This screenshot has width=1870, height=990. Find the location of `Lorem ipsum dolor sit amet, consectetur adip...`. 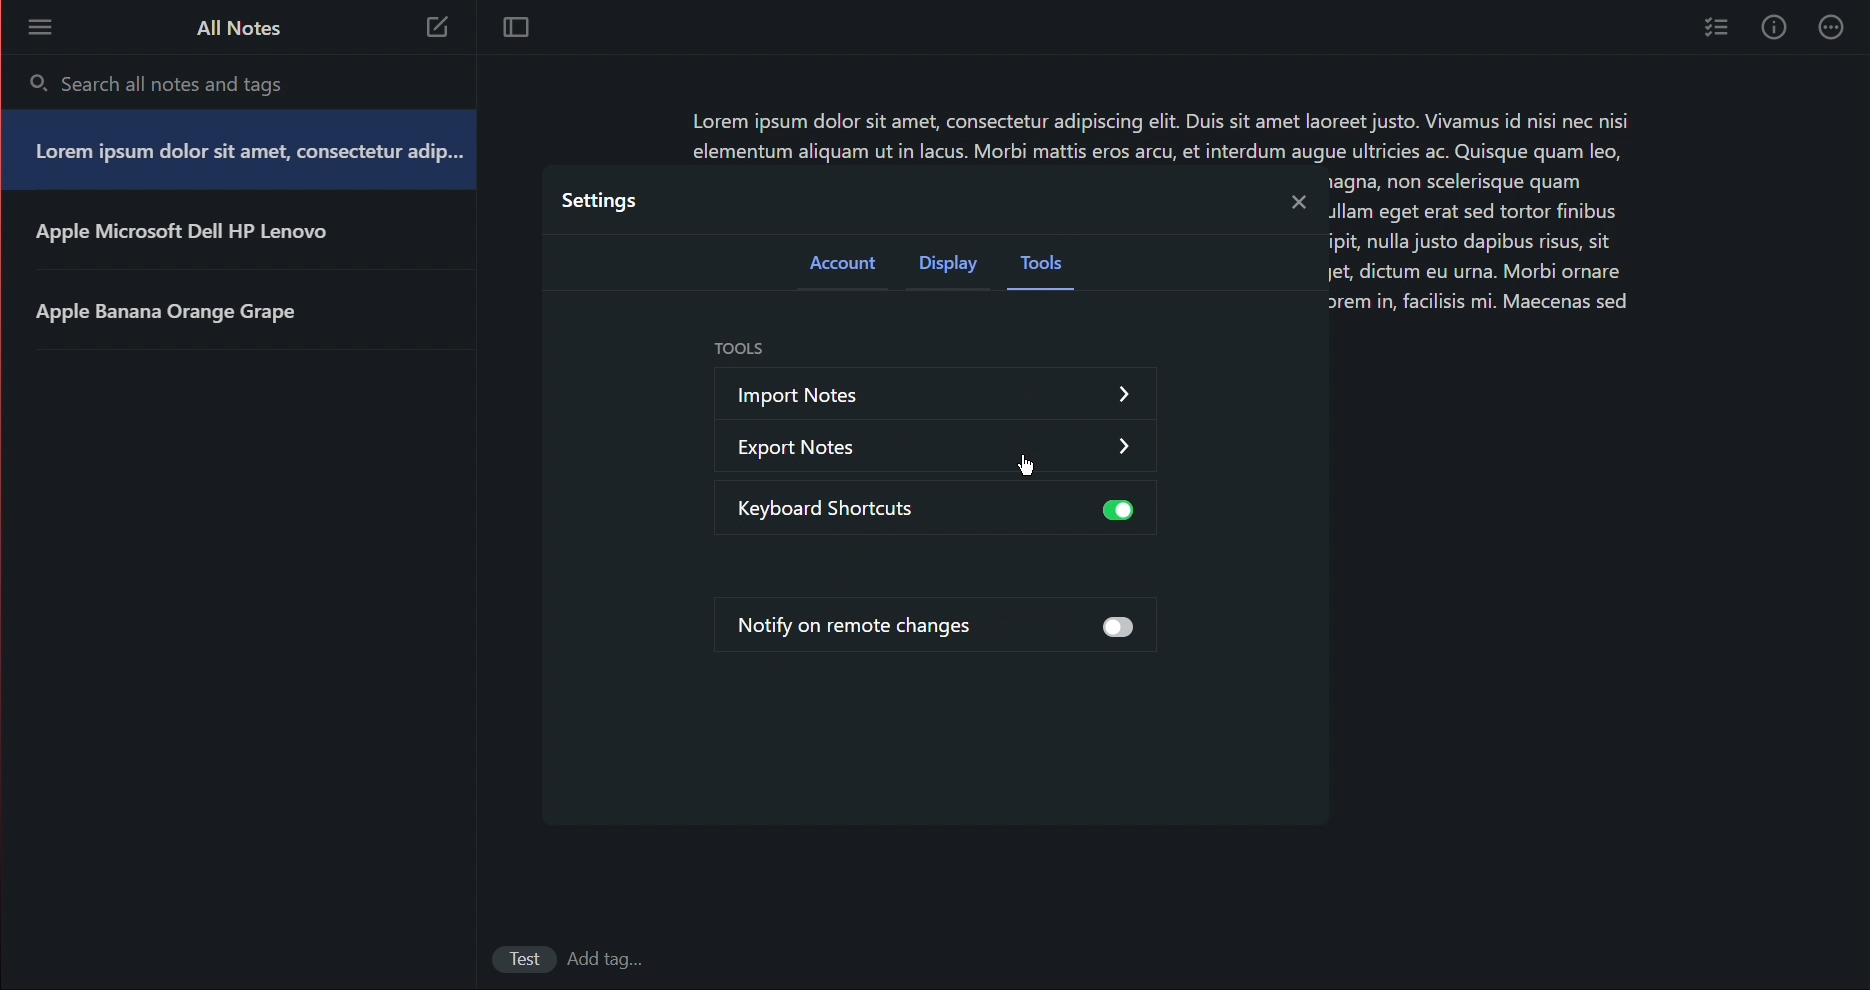

Lorem ipsum dolor sit amet, consectetur adip... is located at coordinates (244, 155).